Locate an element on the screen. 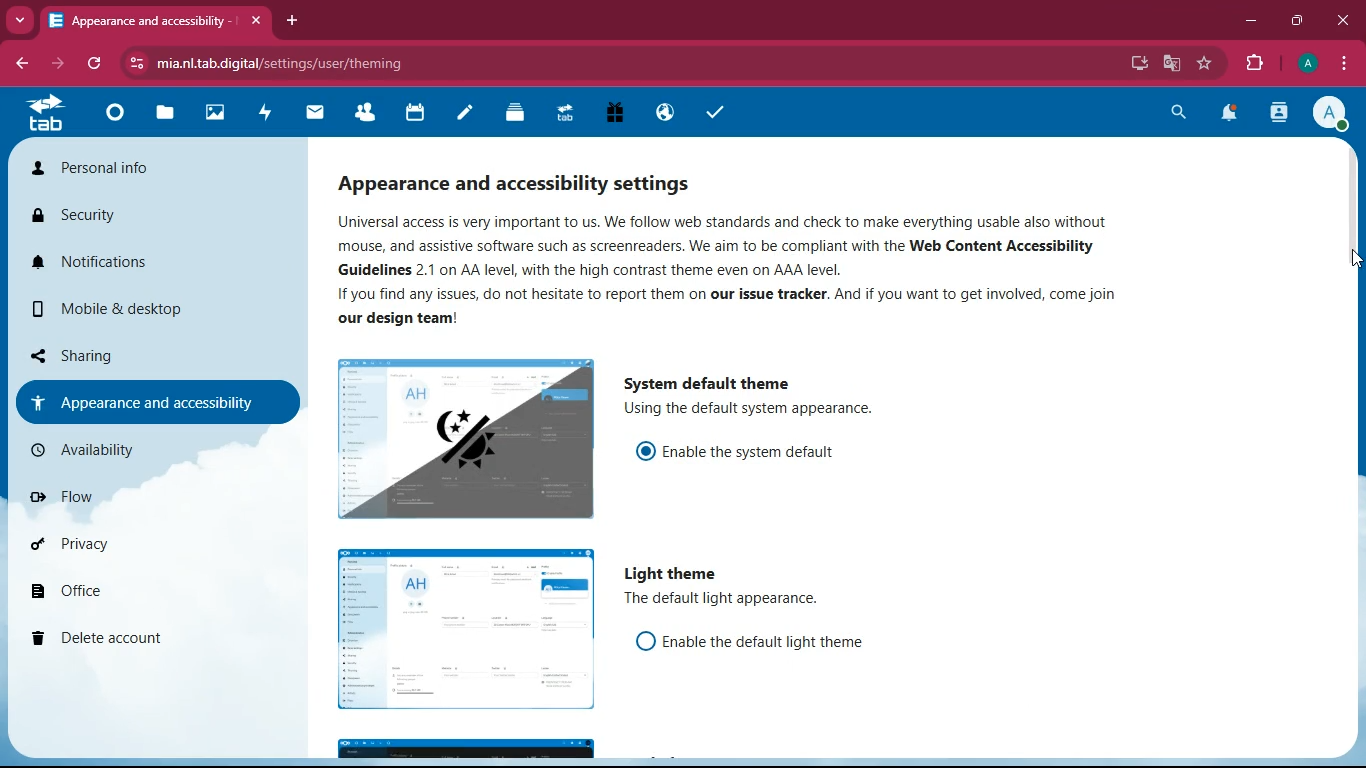  delete is located at coordinates (145, 639).